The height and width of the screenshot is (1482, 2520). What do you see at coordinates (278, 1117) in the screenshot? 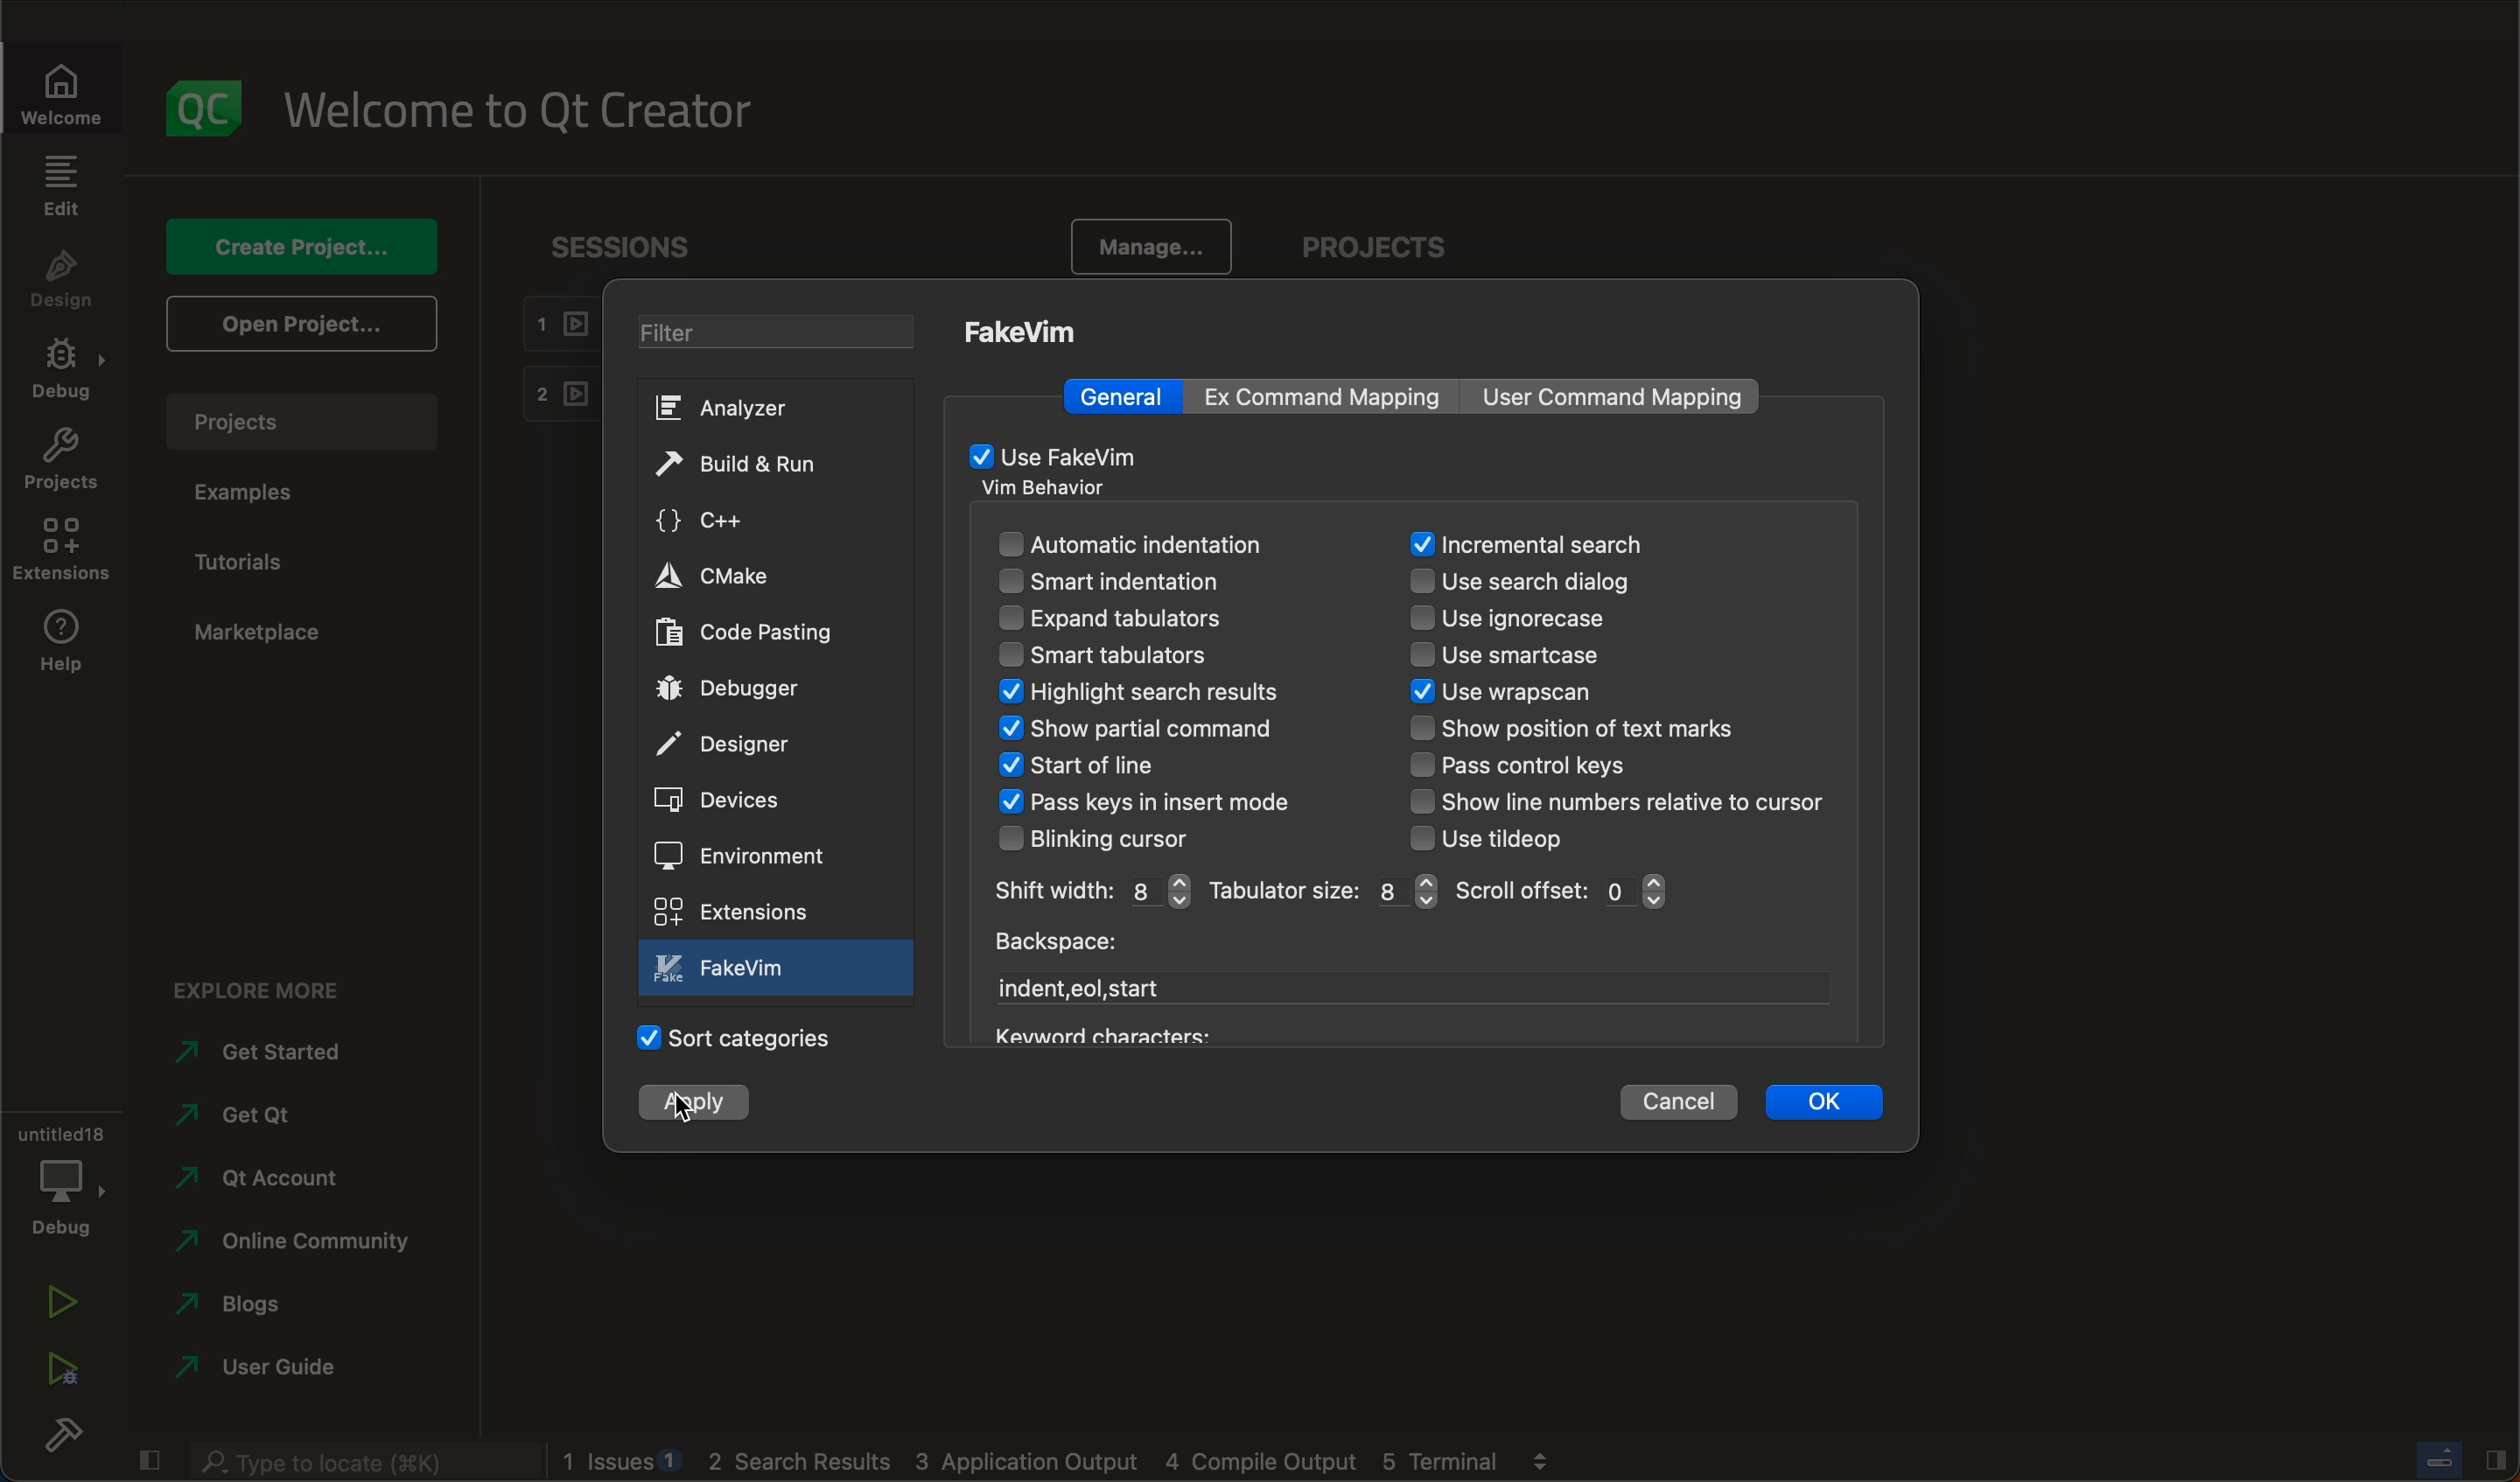
I see `qt` at bounding box center [278, 1117].